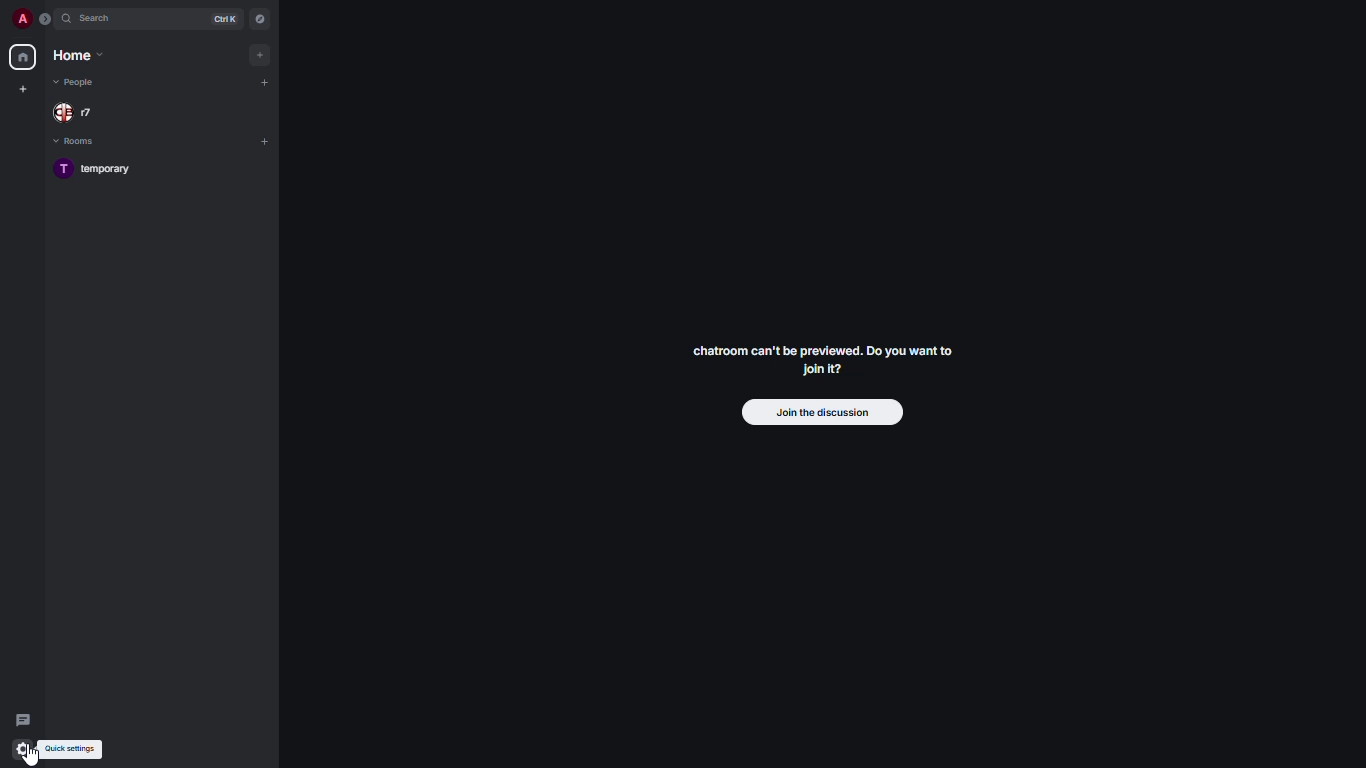 This screenshot has width=1366, height=768. Describe the element at coordinates (24, 720) in the screenshot. I see `threads` at that location.